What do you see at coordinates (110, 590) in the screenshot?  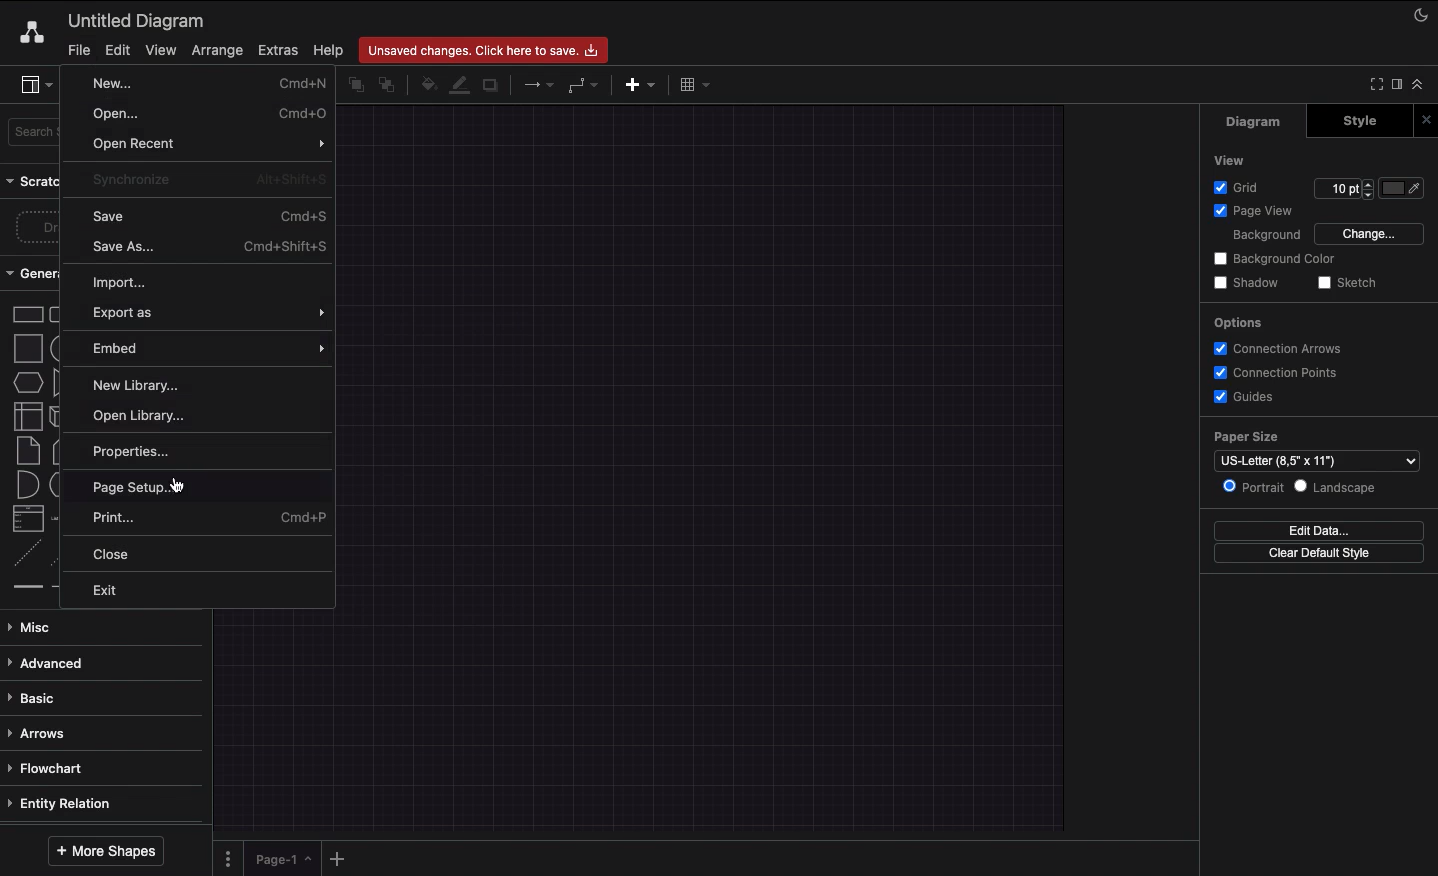 I see `Exit` at bounding box center [110, 590].